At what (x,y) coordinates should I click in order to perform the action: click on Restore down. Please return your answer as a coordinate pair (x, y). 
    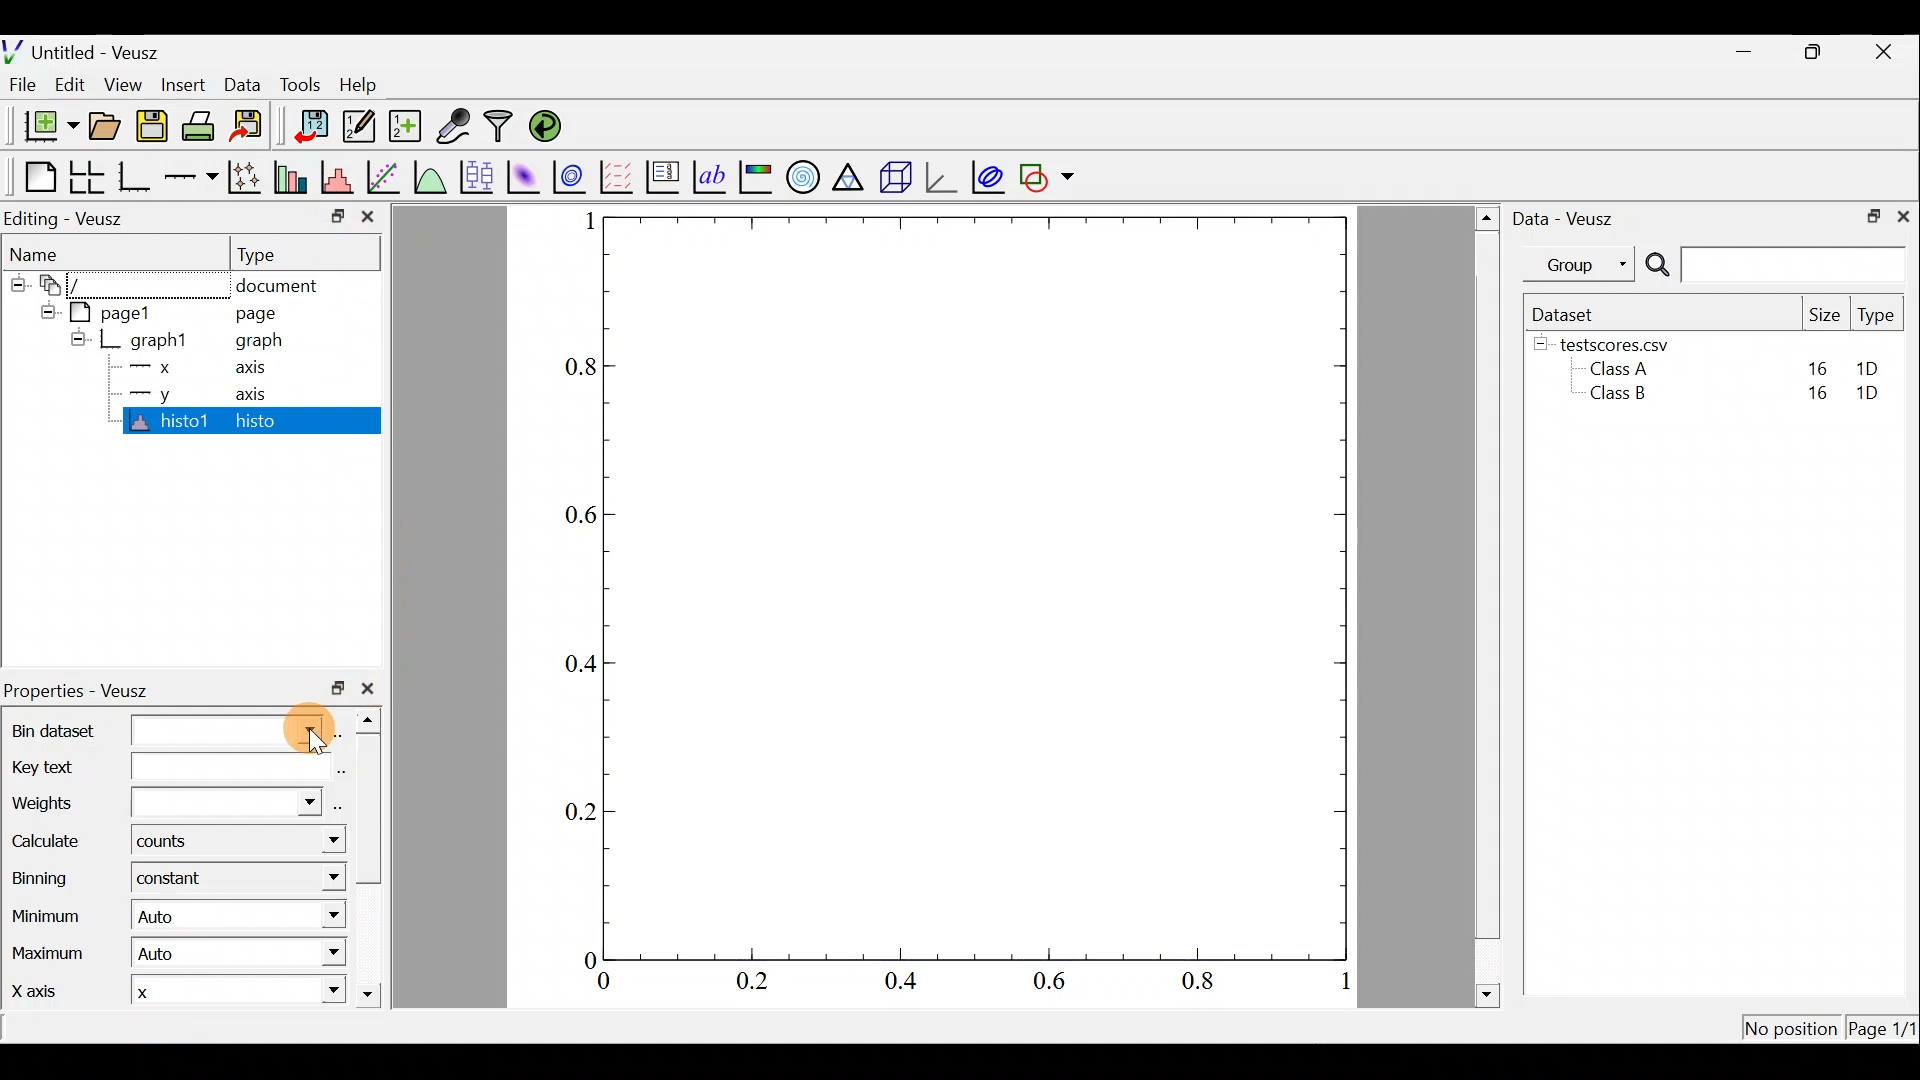
    Looking at the image, I should click on (1871, 218).